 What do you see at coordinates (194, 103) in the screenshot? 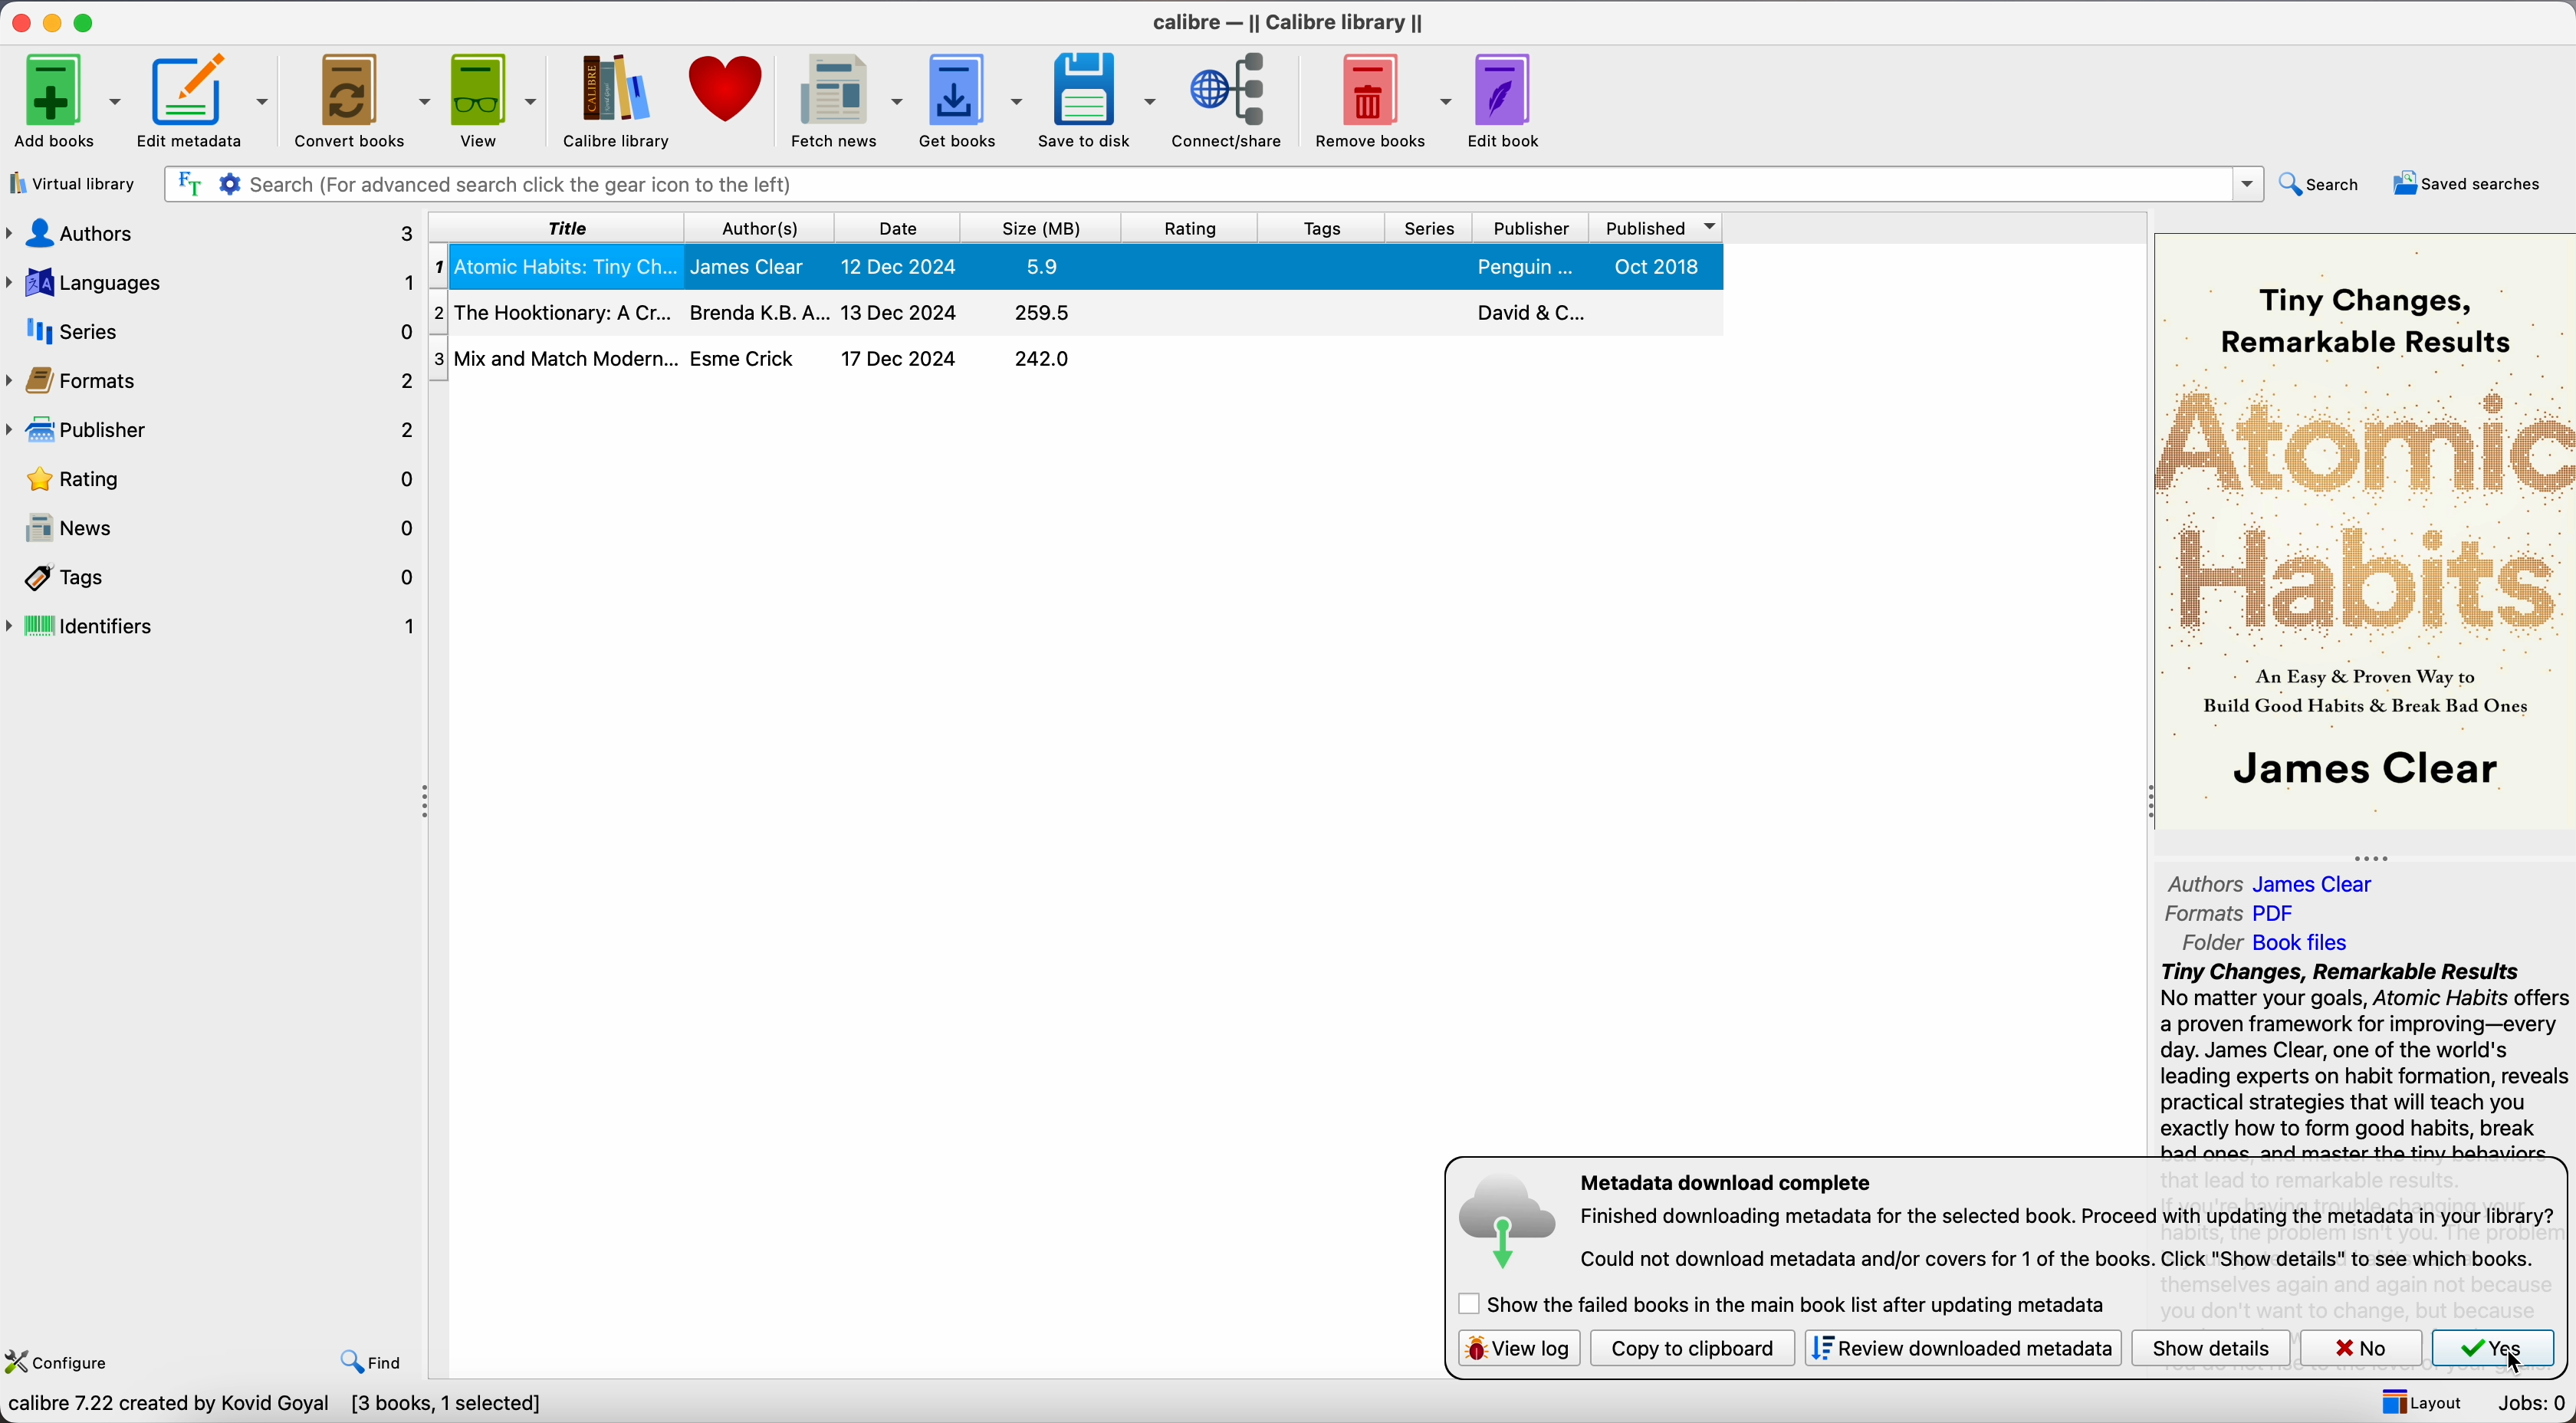
I see `Edit metadata` at bounding box center [194, 103].